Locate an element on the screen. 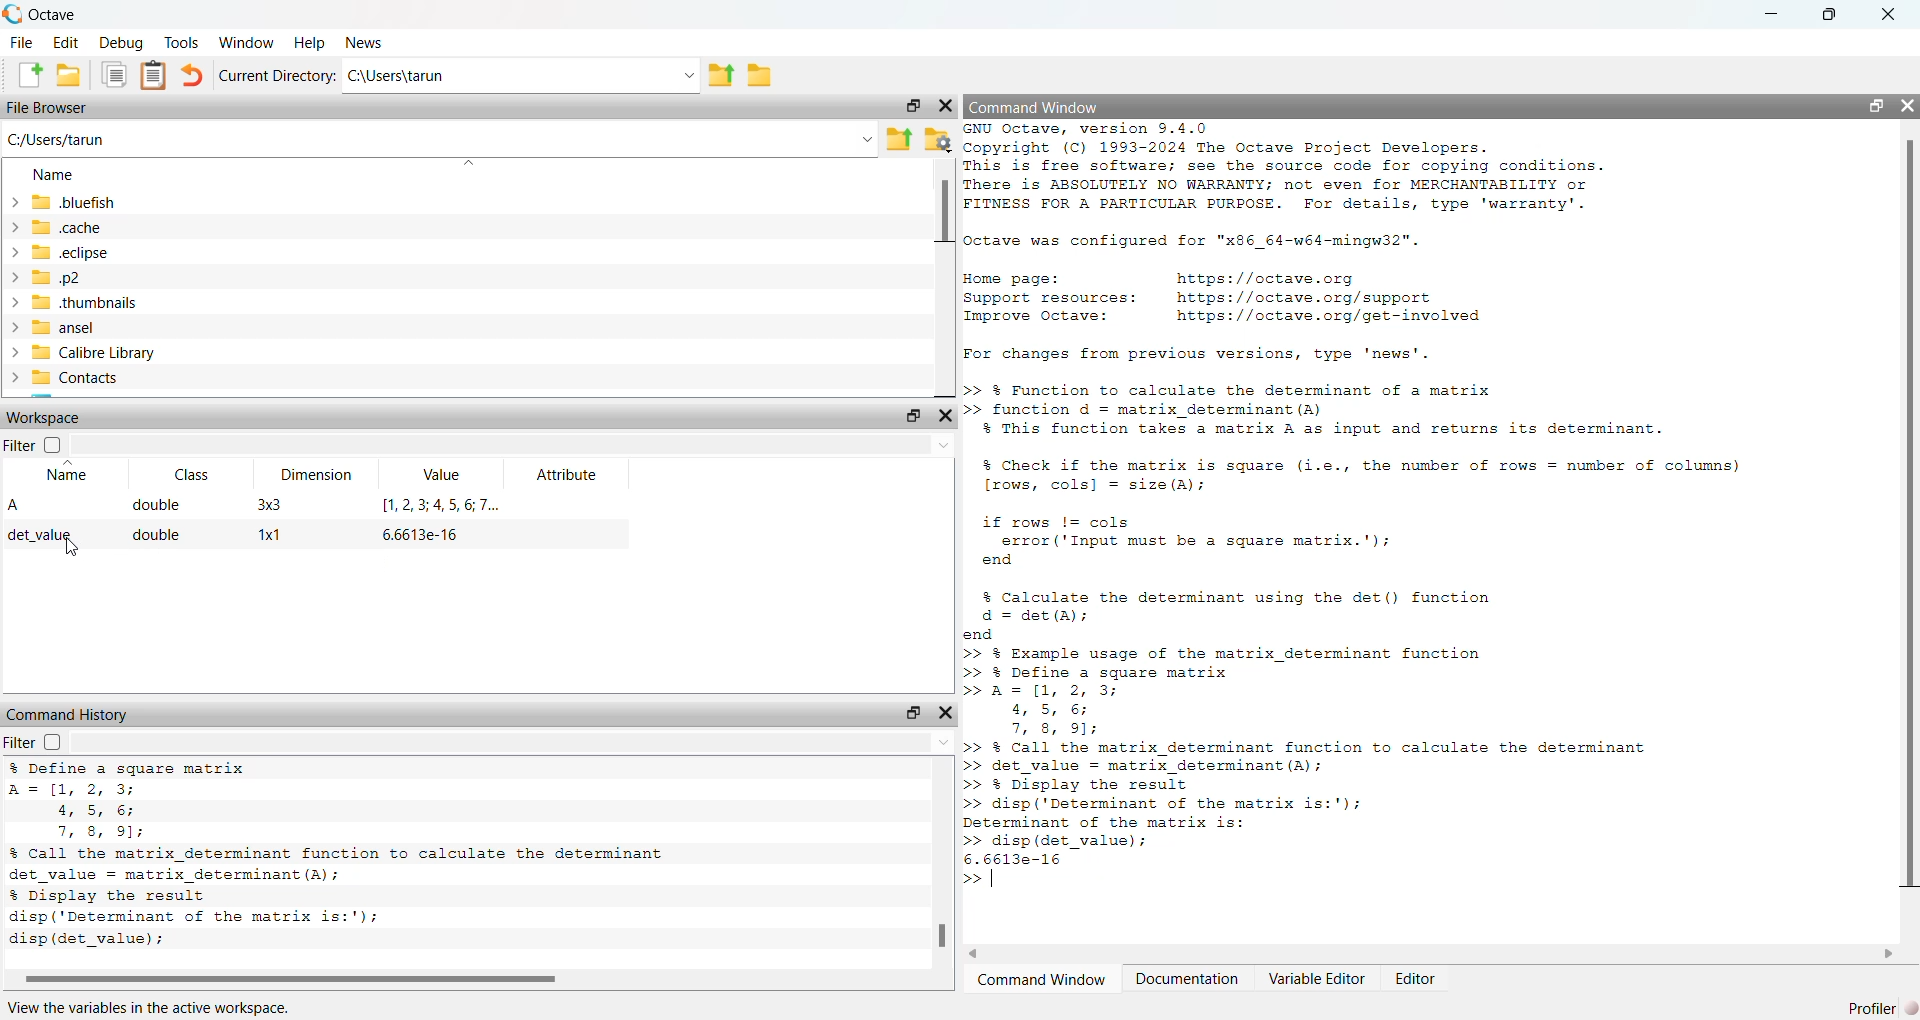 Image resolution: width=1920 pixels, height=1020 pixels. command history is located at coordinates (74, 716).